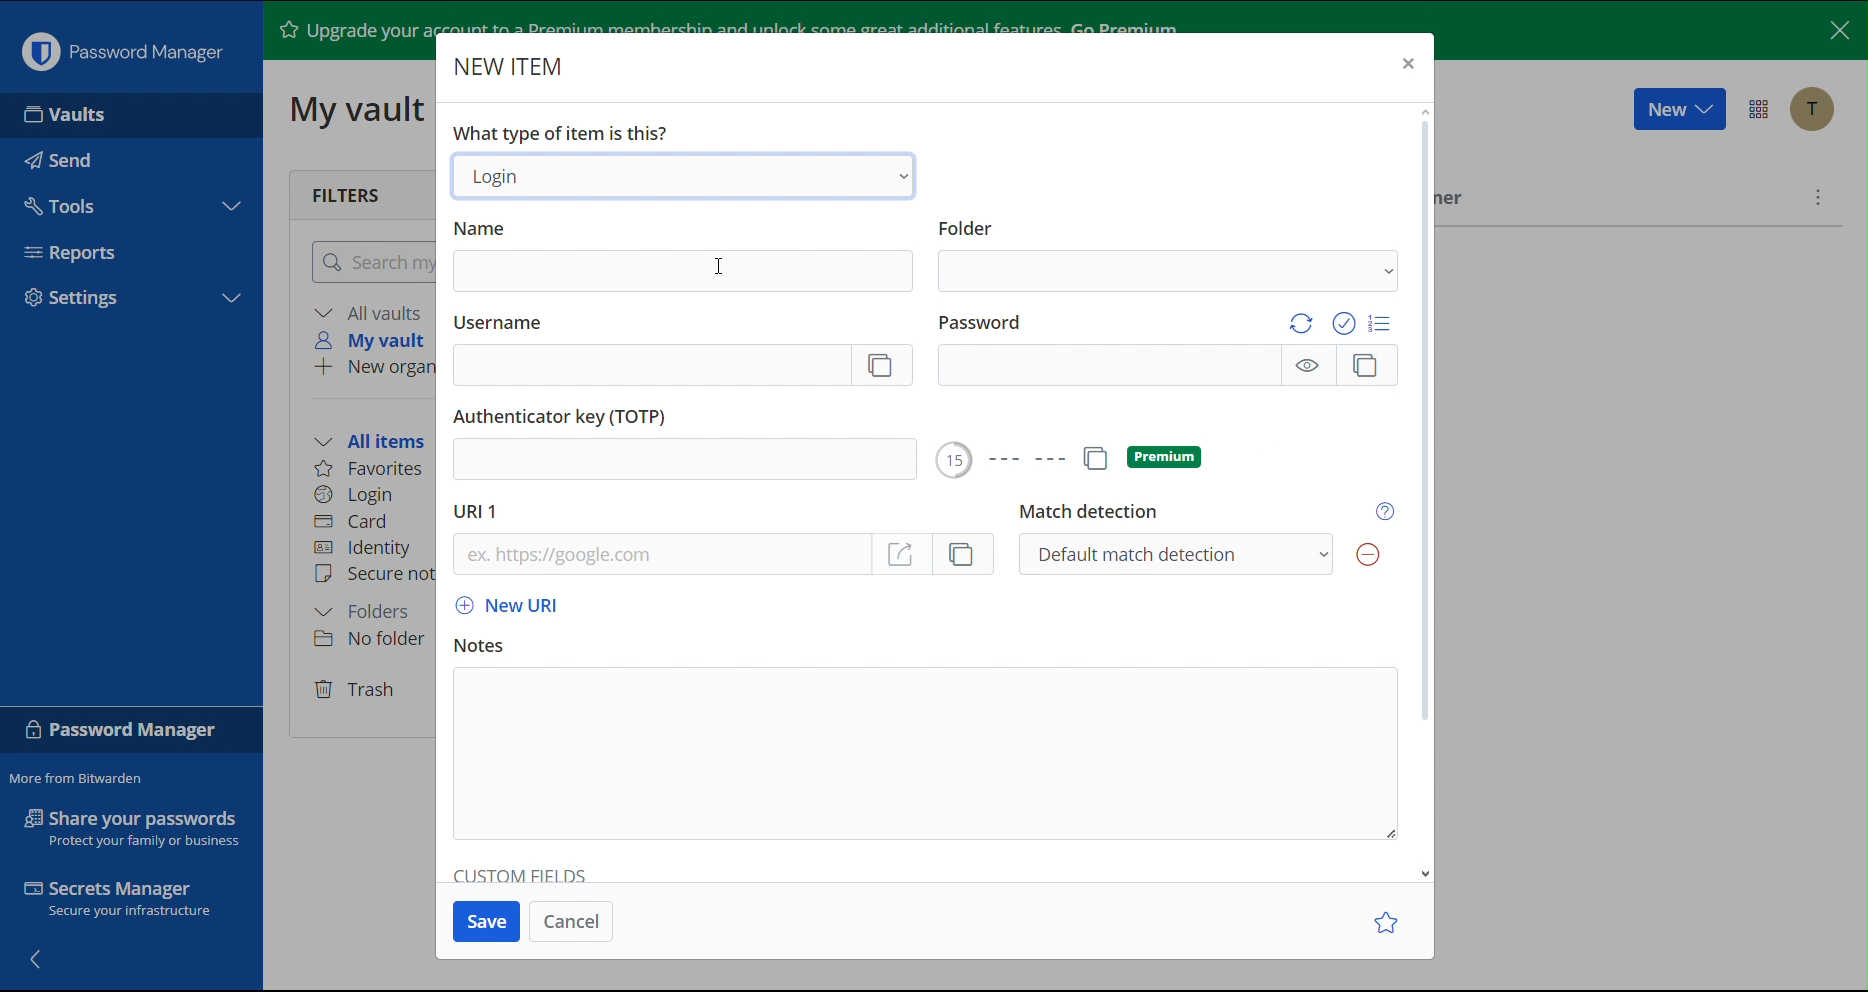 Image resolution: width=1868 pixels, height=992 pixels. What do you see at coordinates (351, 193) in the screenshot?
I see `Filters` at bounding box center [351, 193].